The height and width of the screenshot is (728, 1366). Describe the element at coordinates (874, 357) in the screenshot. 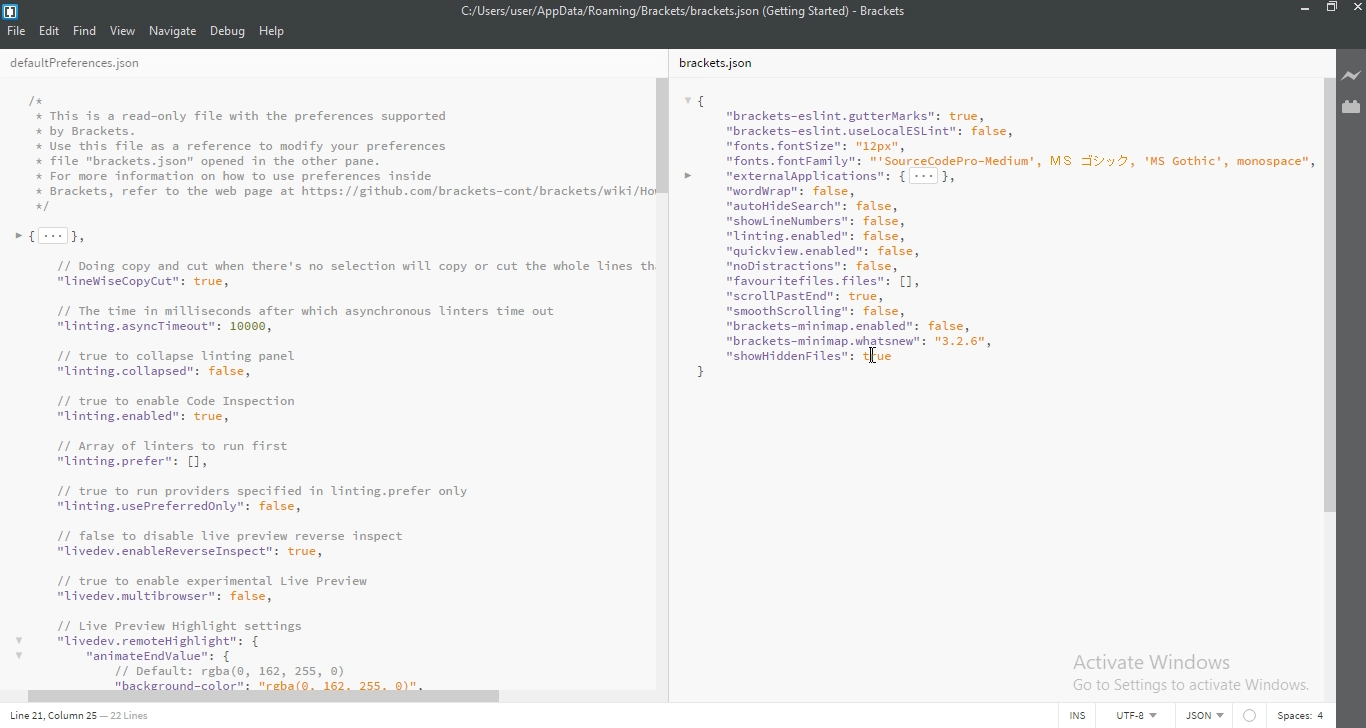

I see `Cursor` at that location.